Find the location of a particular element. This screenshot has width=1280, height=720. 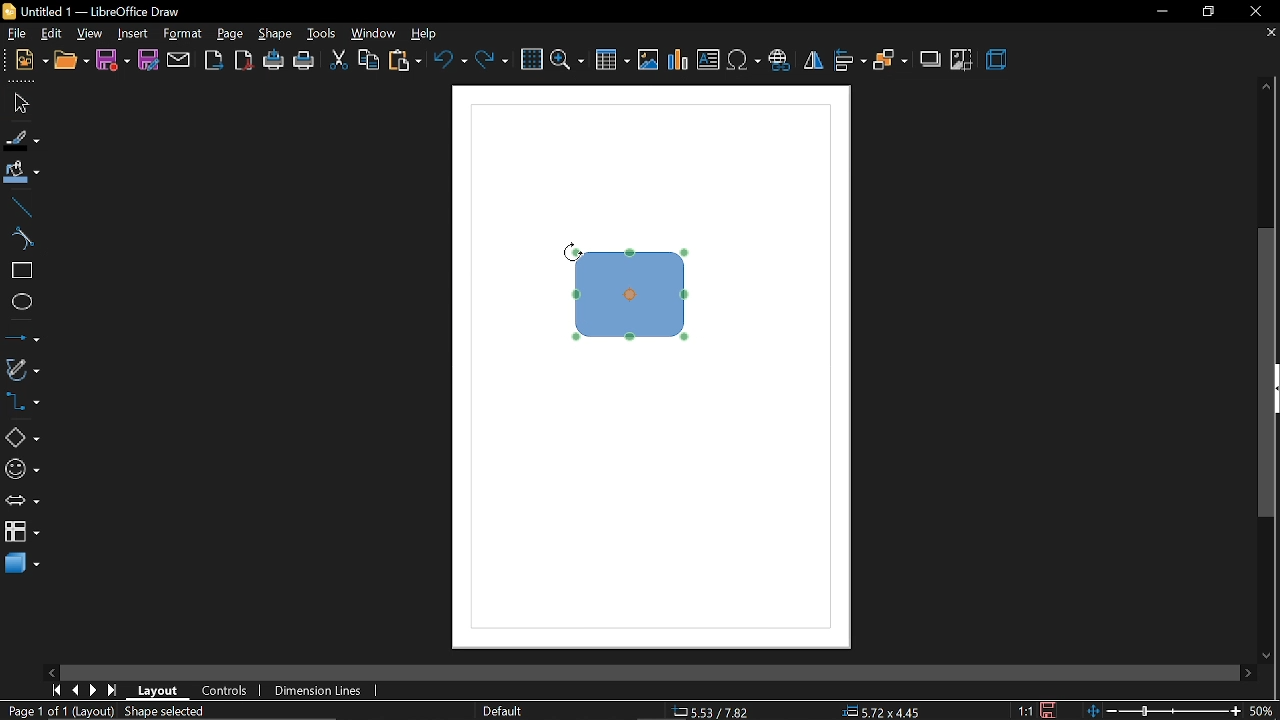

export as pdf is located at coordinates (245, 59).